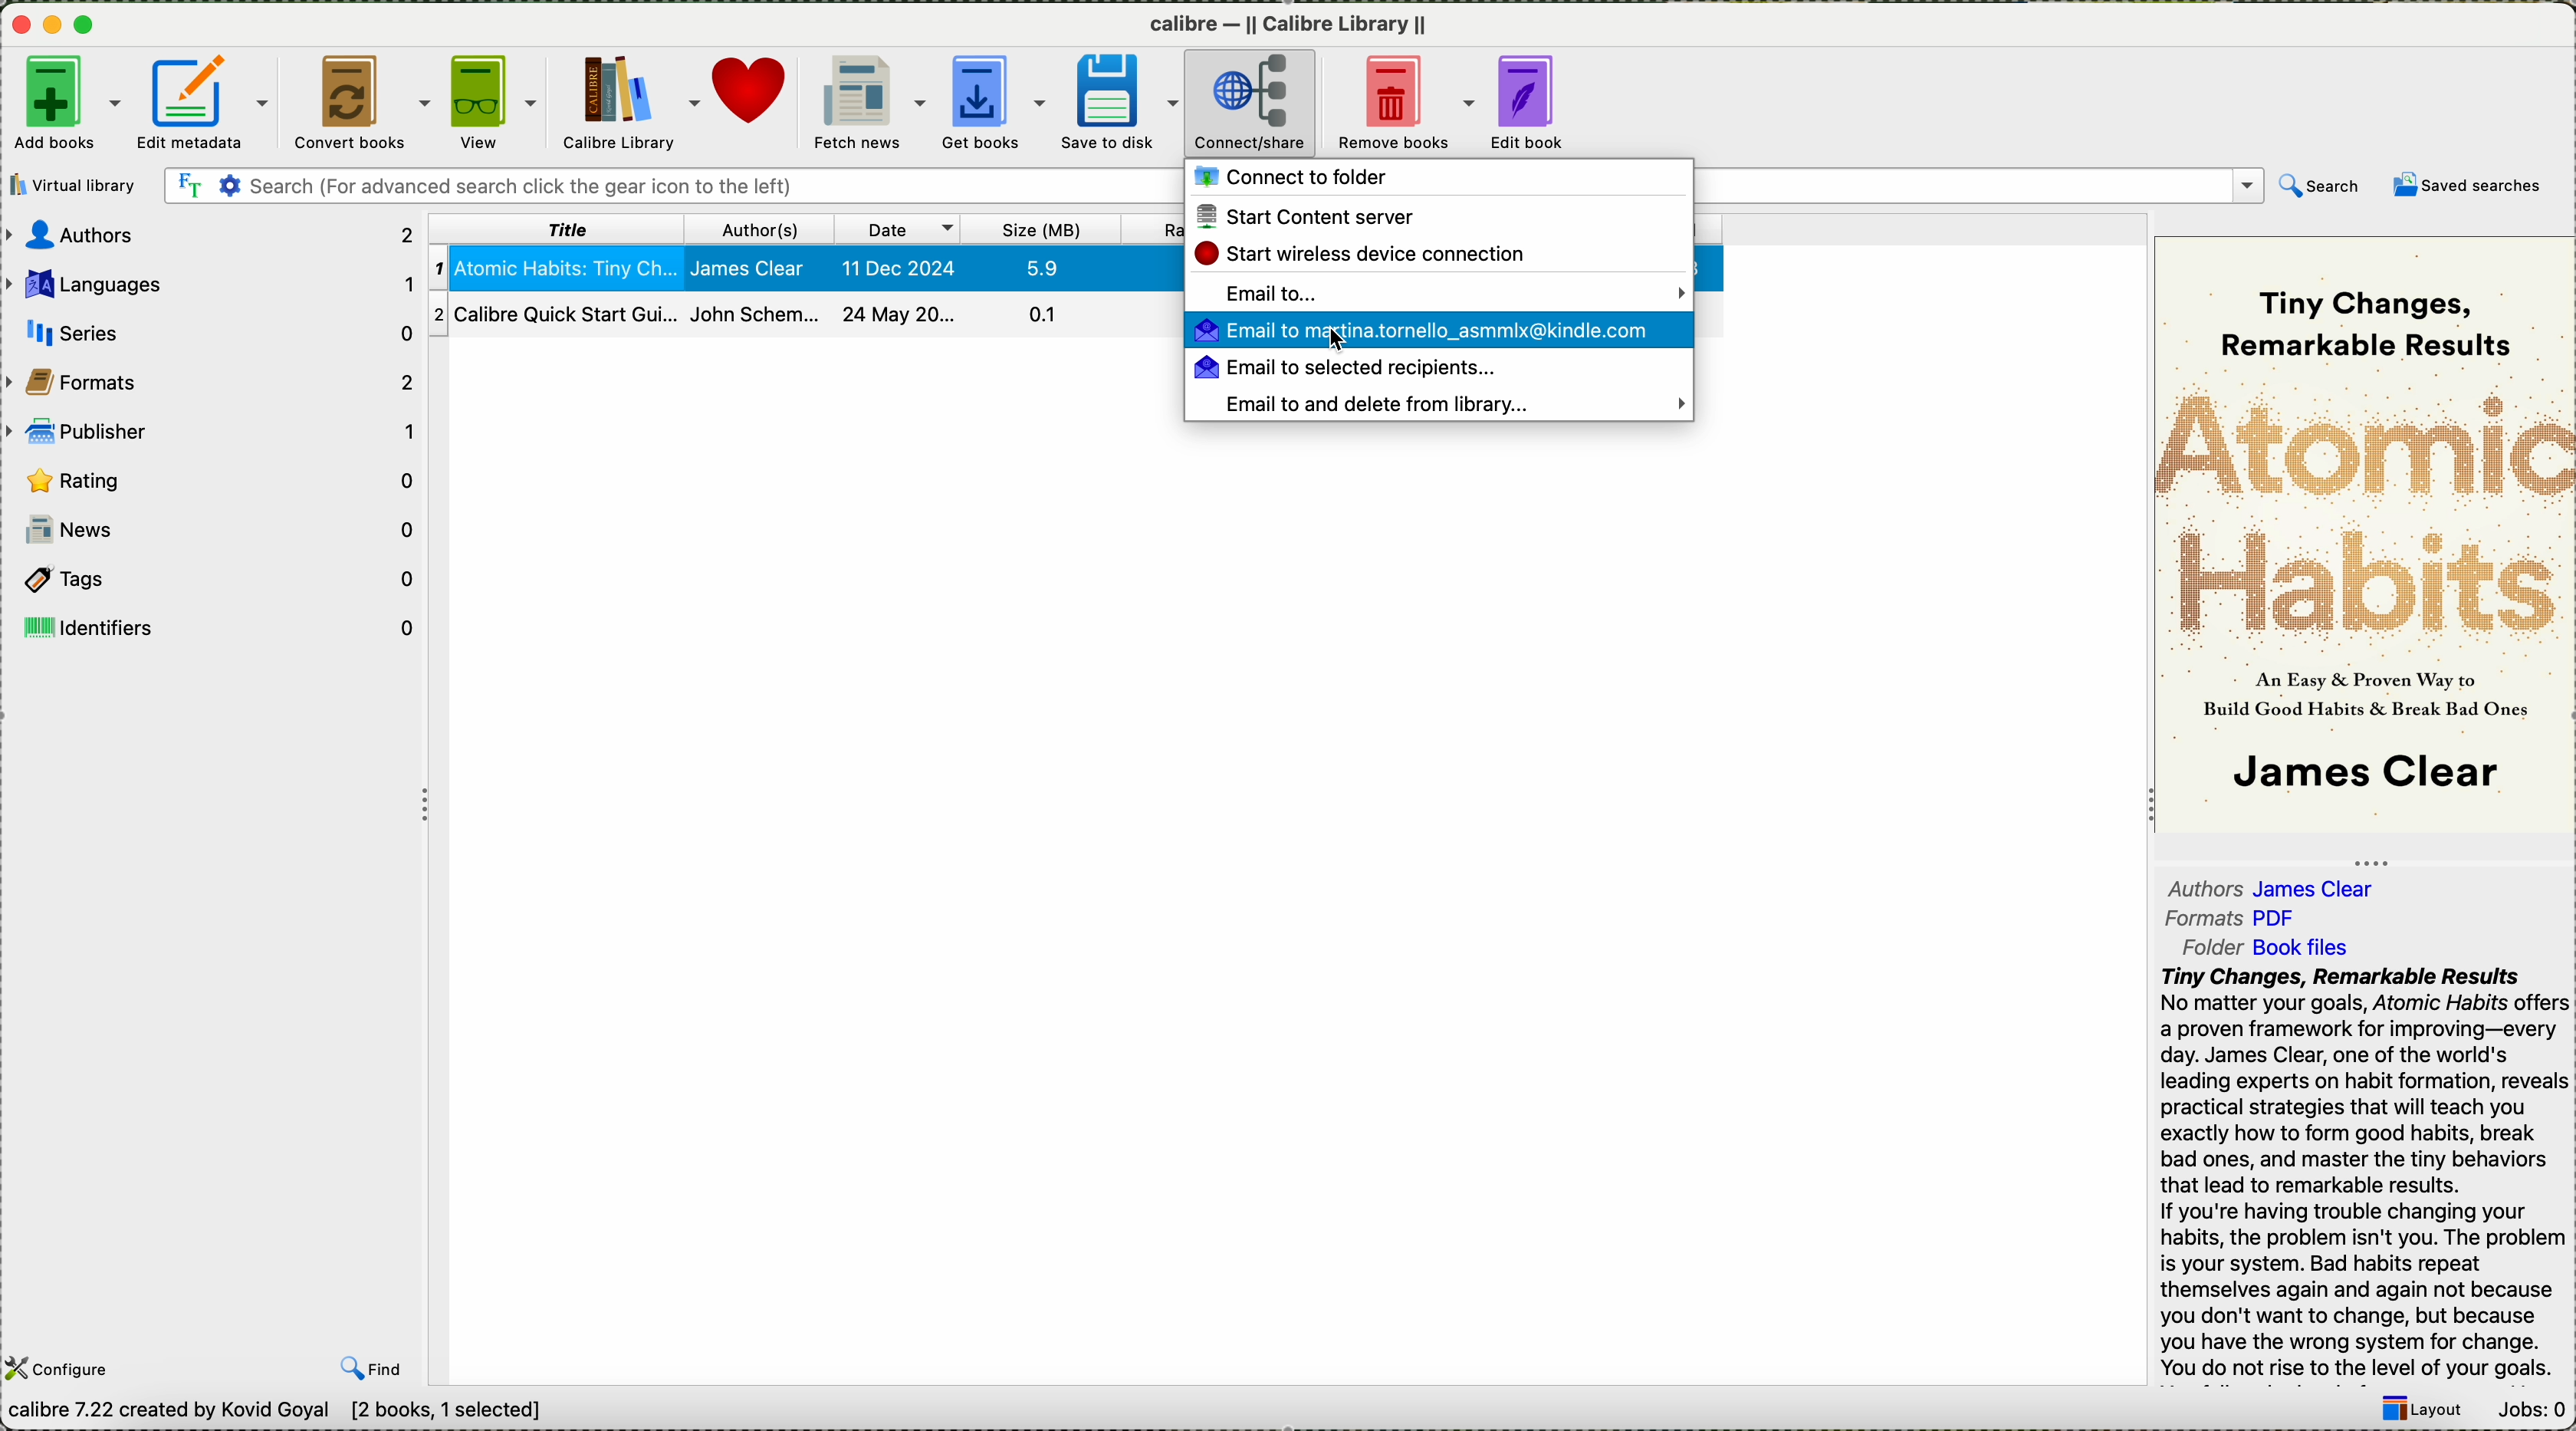 The width and height of the screenshot is (2576, 1431). I want to click on publisher, so click(214, 429).